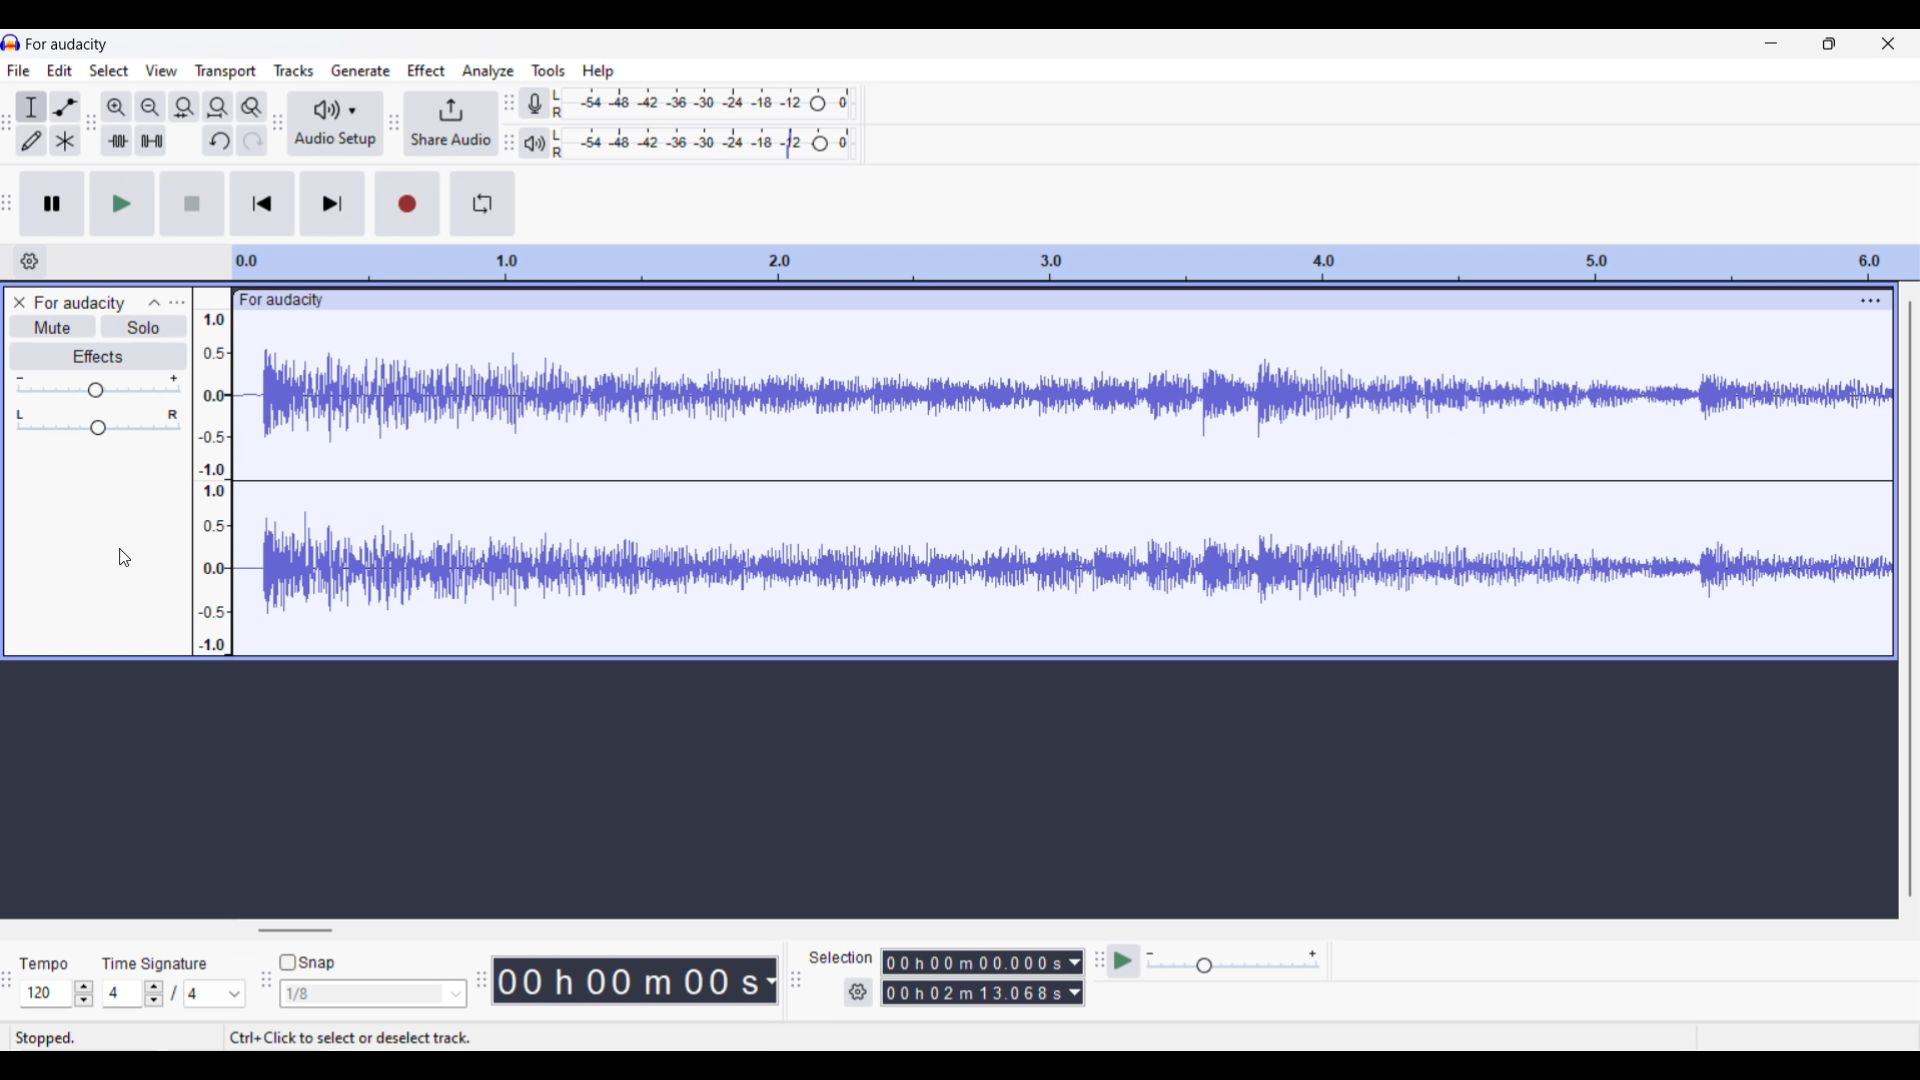 The width and height of the screenshot is (1920, 1080). I want to click on Envelop tool, so click(66, 107).